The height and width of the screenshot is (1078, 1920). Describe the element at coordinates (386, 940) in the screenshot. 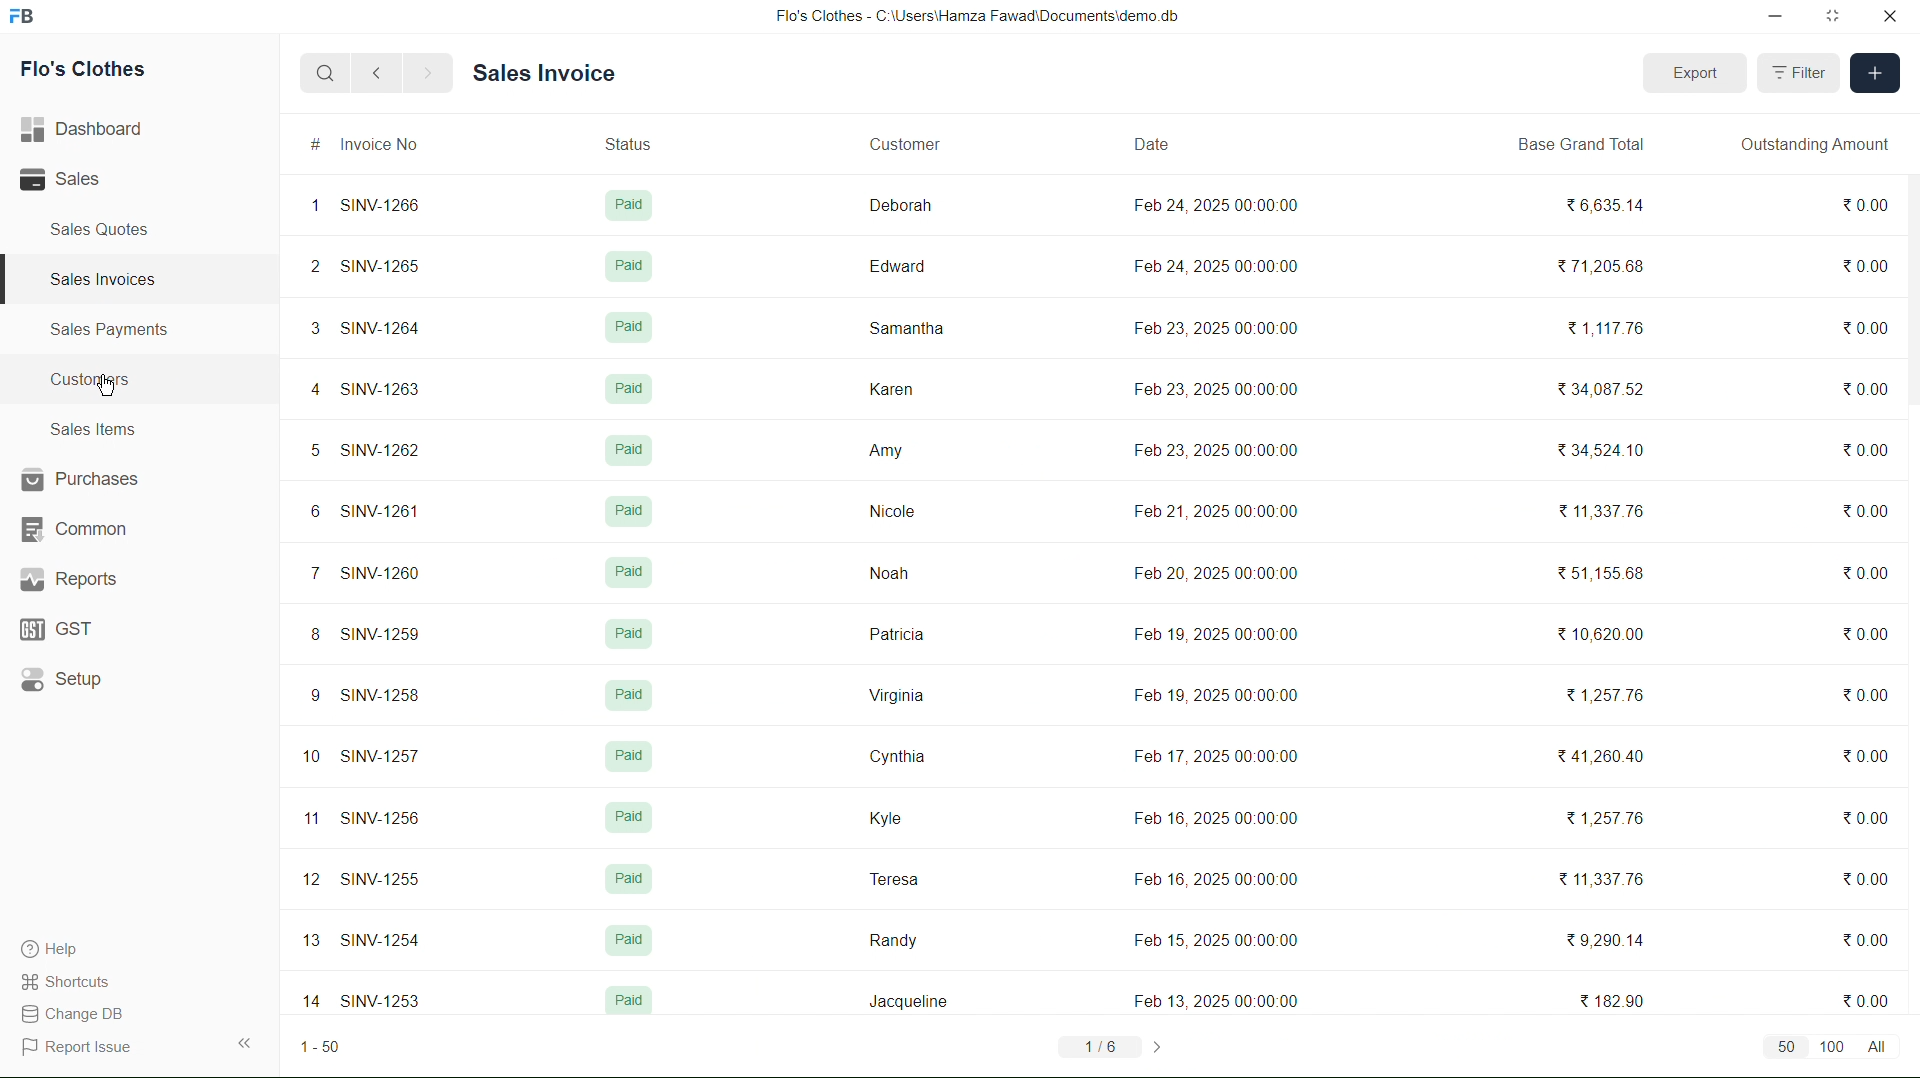

I see `SINV-1254` at that location.